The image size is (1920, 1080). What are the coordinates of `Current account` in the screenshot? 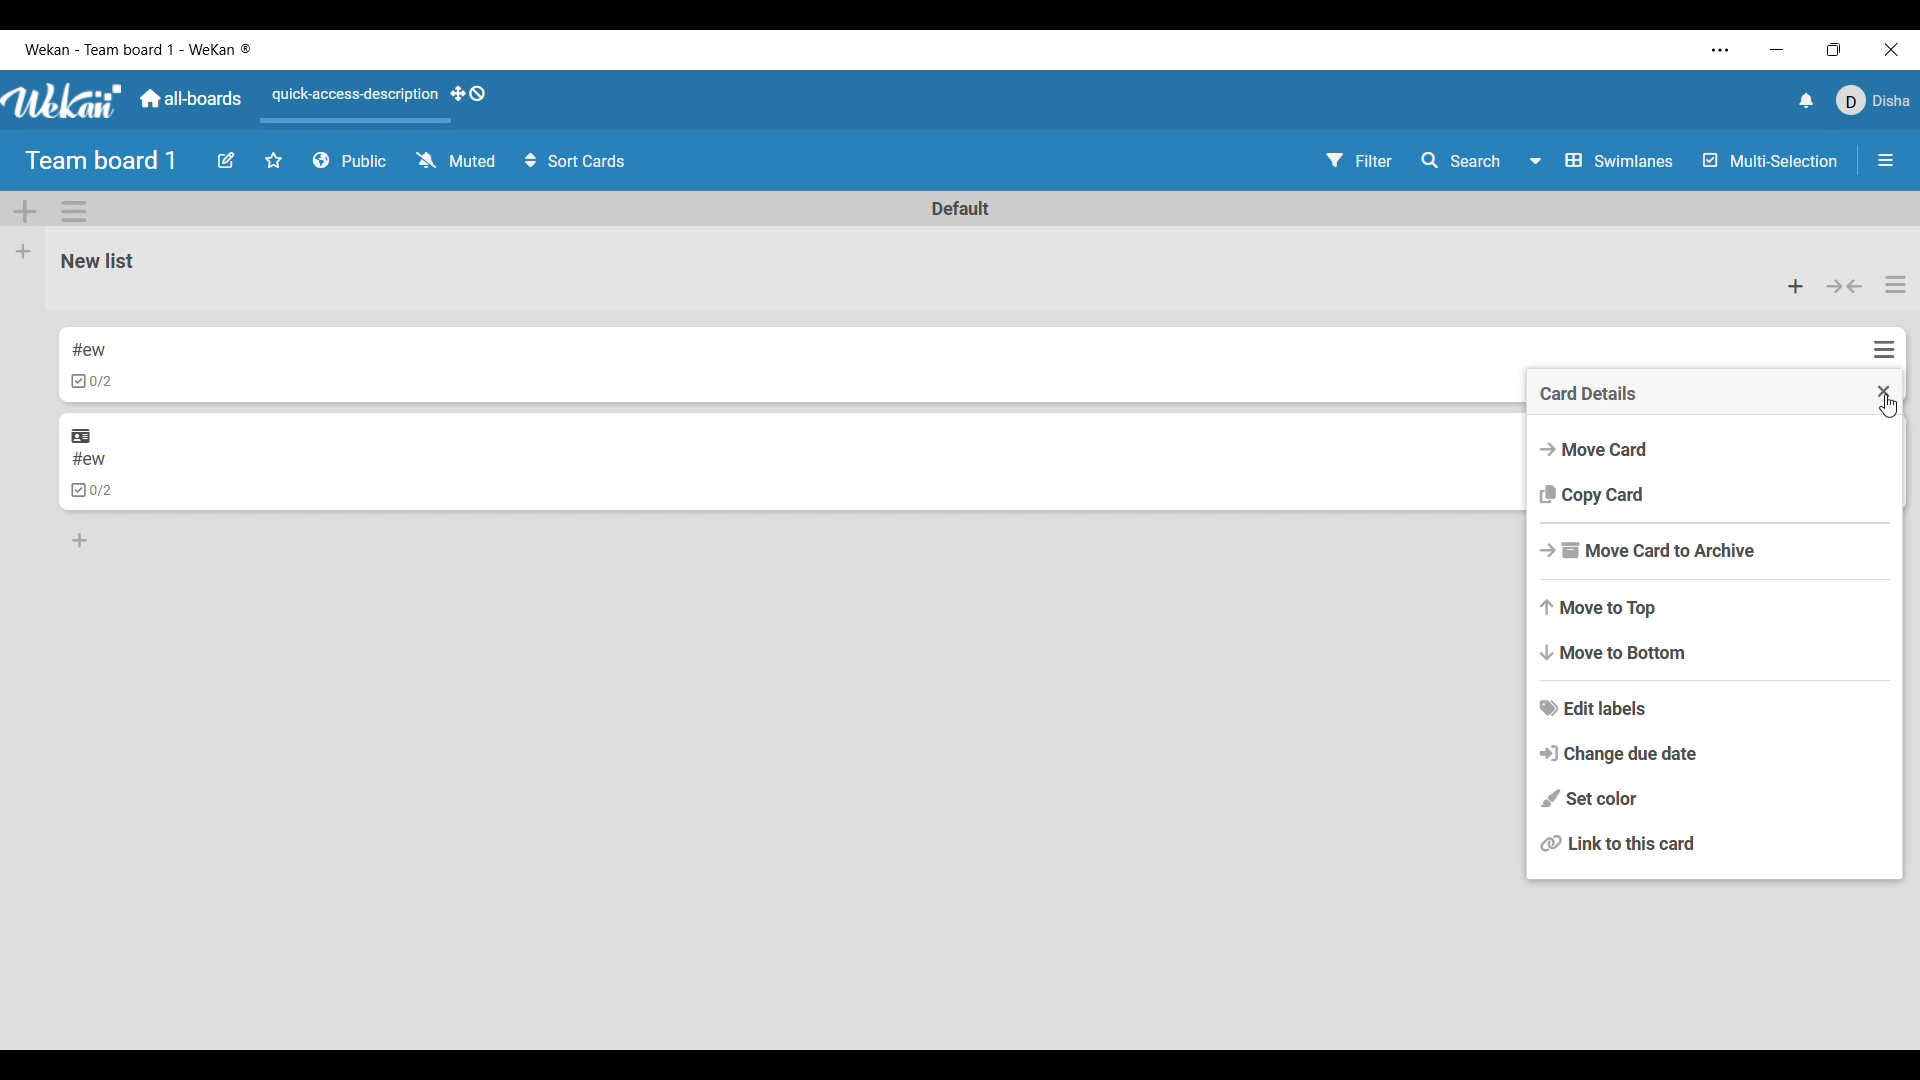 It's located at (1872, 101).